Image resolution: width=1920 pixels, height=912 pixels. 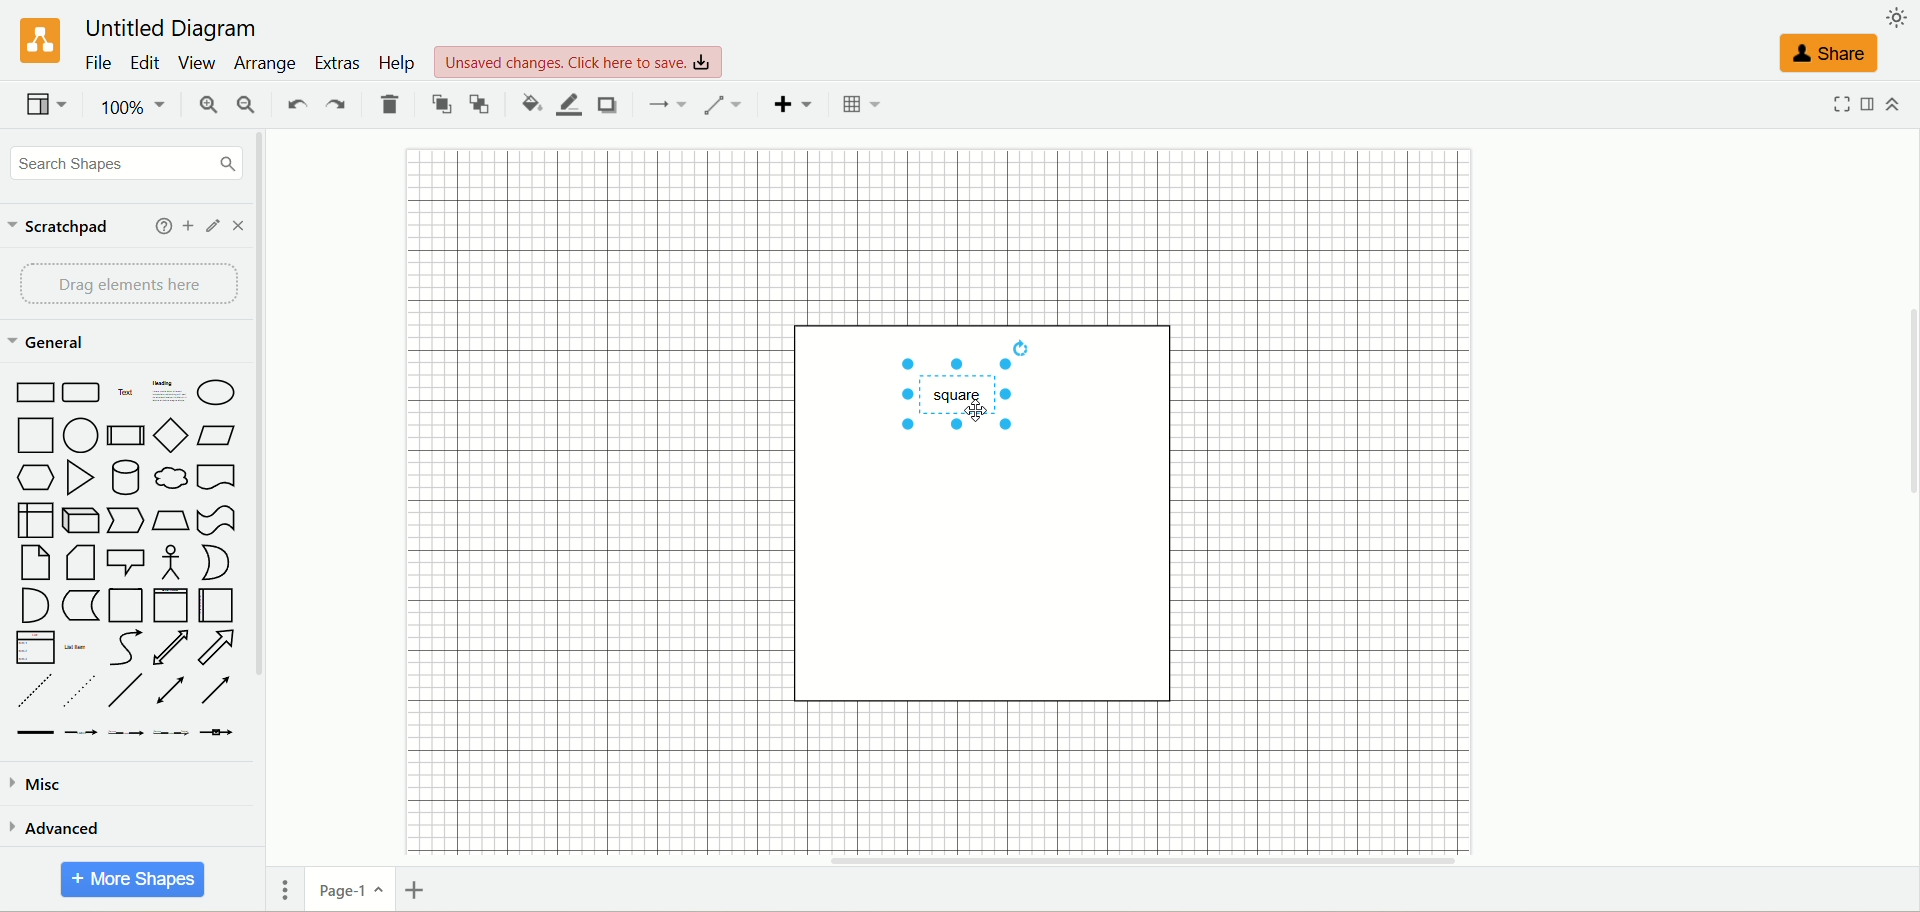 What do you see at coordinates (160, 225) in the screenshot?
I see `help` at bounding box center [160, 225].